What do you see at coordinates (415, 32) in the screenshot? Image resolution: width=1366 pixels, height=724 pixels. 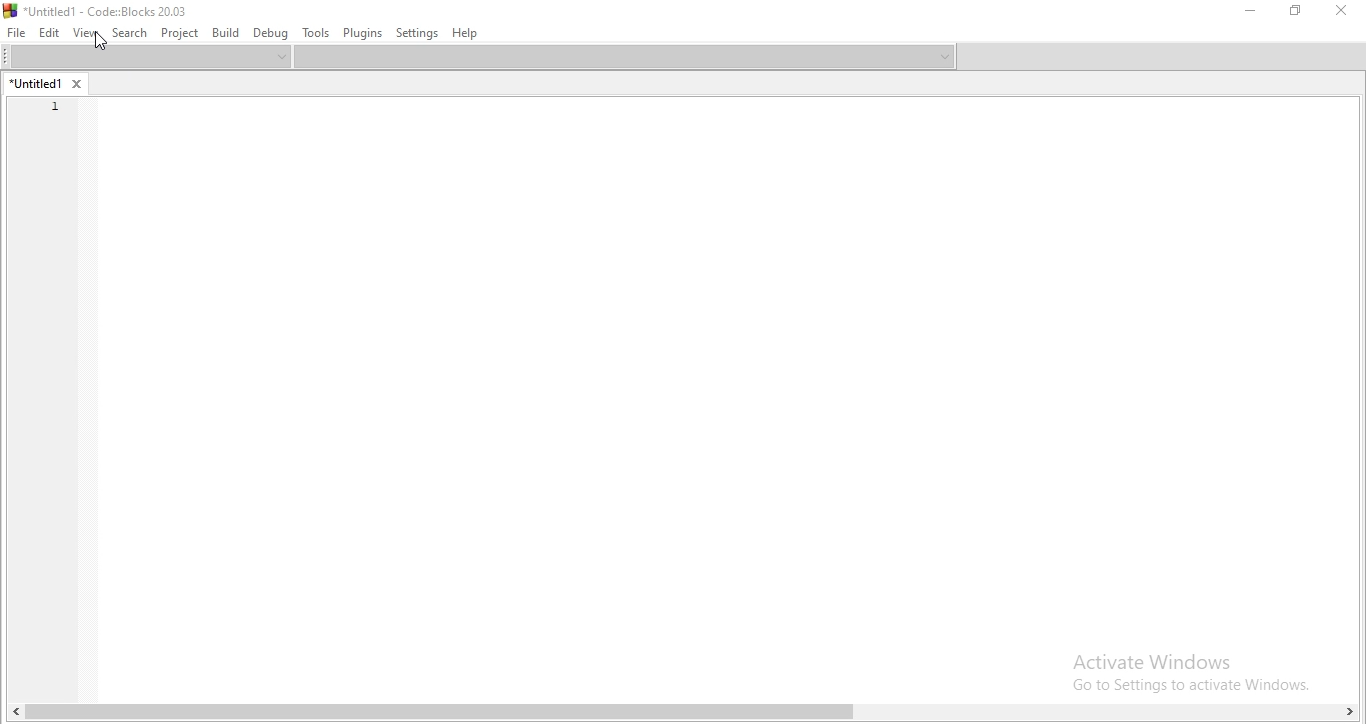 I see `Settings ` at bounding box center [415, 32].